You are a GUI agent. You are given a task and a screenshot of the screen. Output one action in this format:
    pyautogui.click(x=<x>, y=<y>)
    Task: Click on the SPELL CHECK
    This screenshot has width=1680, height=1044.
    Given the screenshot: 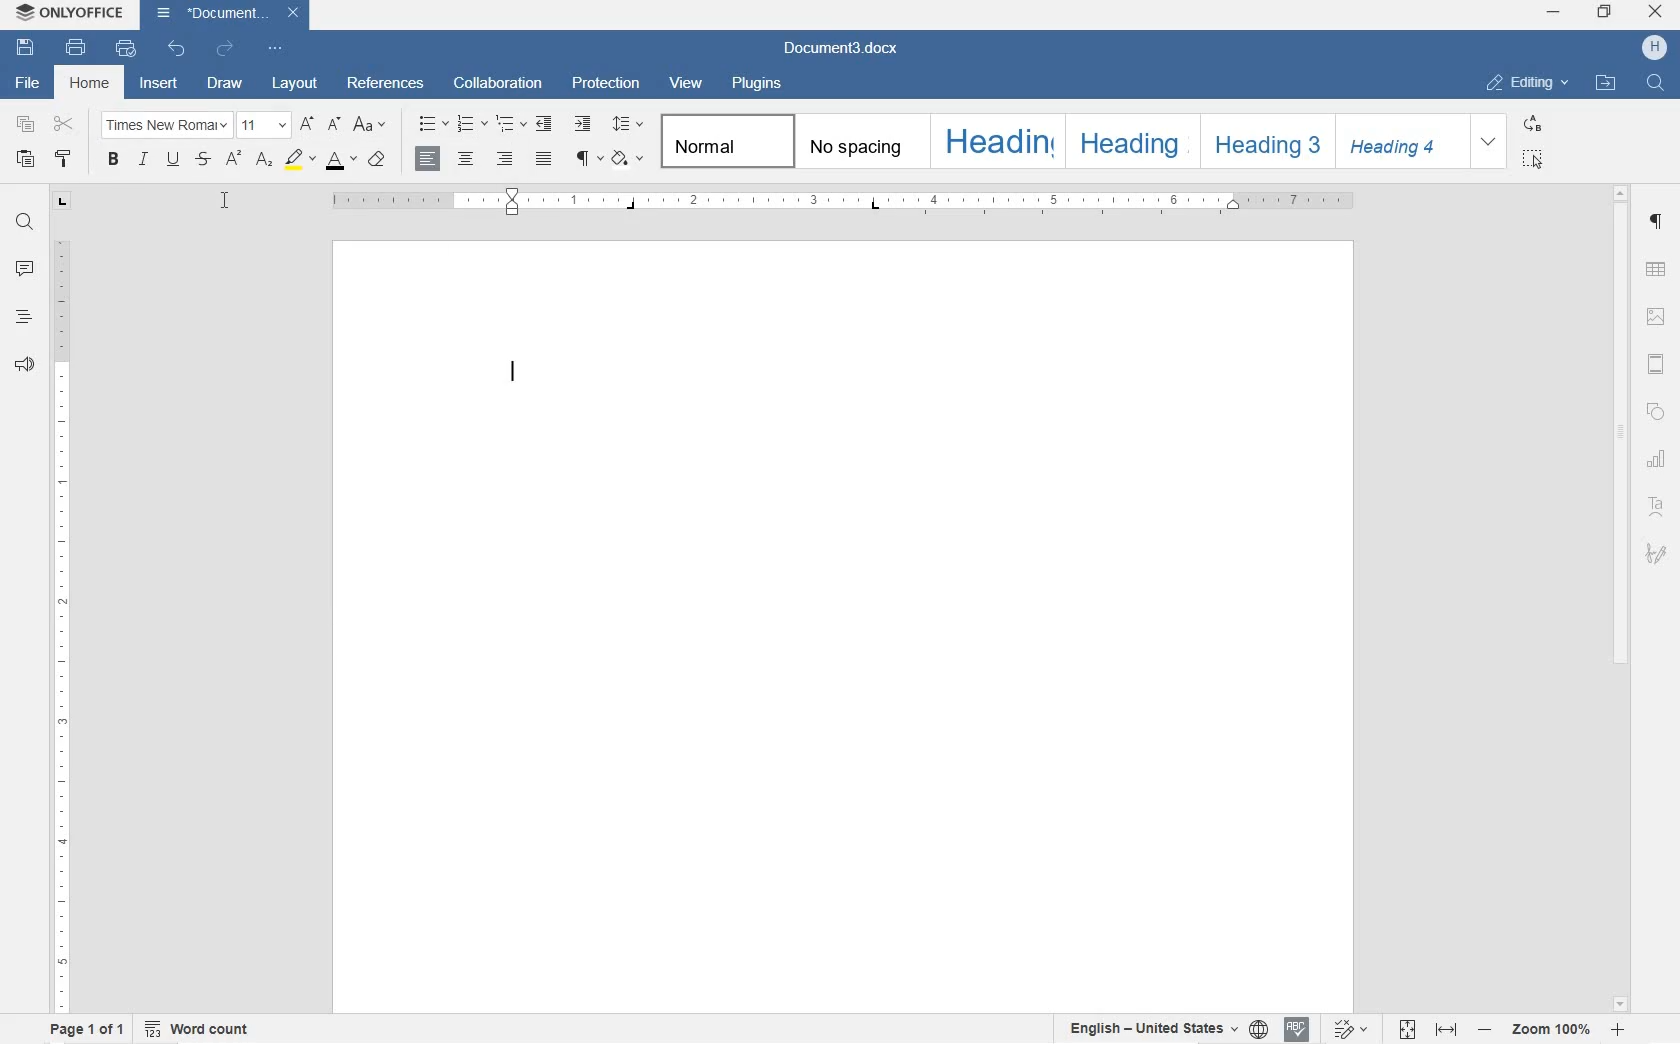 What is the action you would take?
    pyautogui.click(x=1297, y=1029)
    